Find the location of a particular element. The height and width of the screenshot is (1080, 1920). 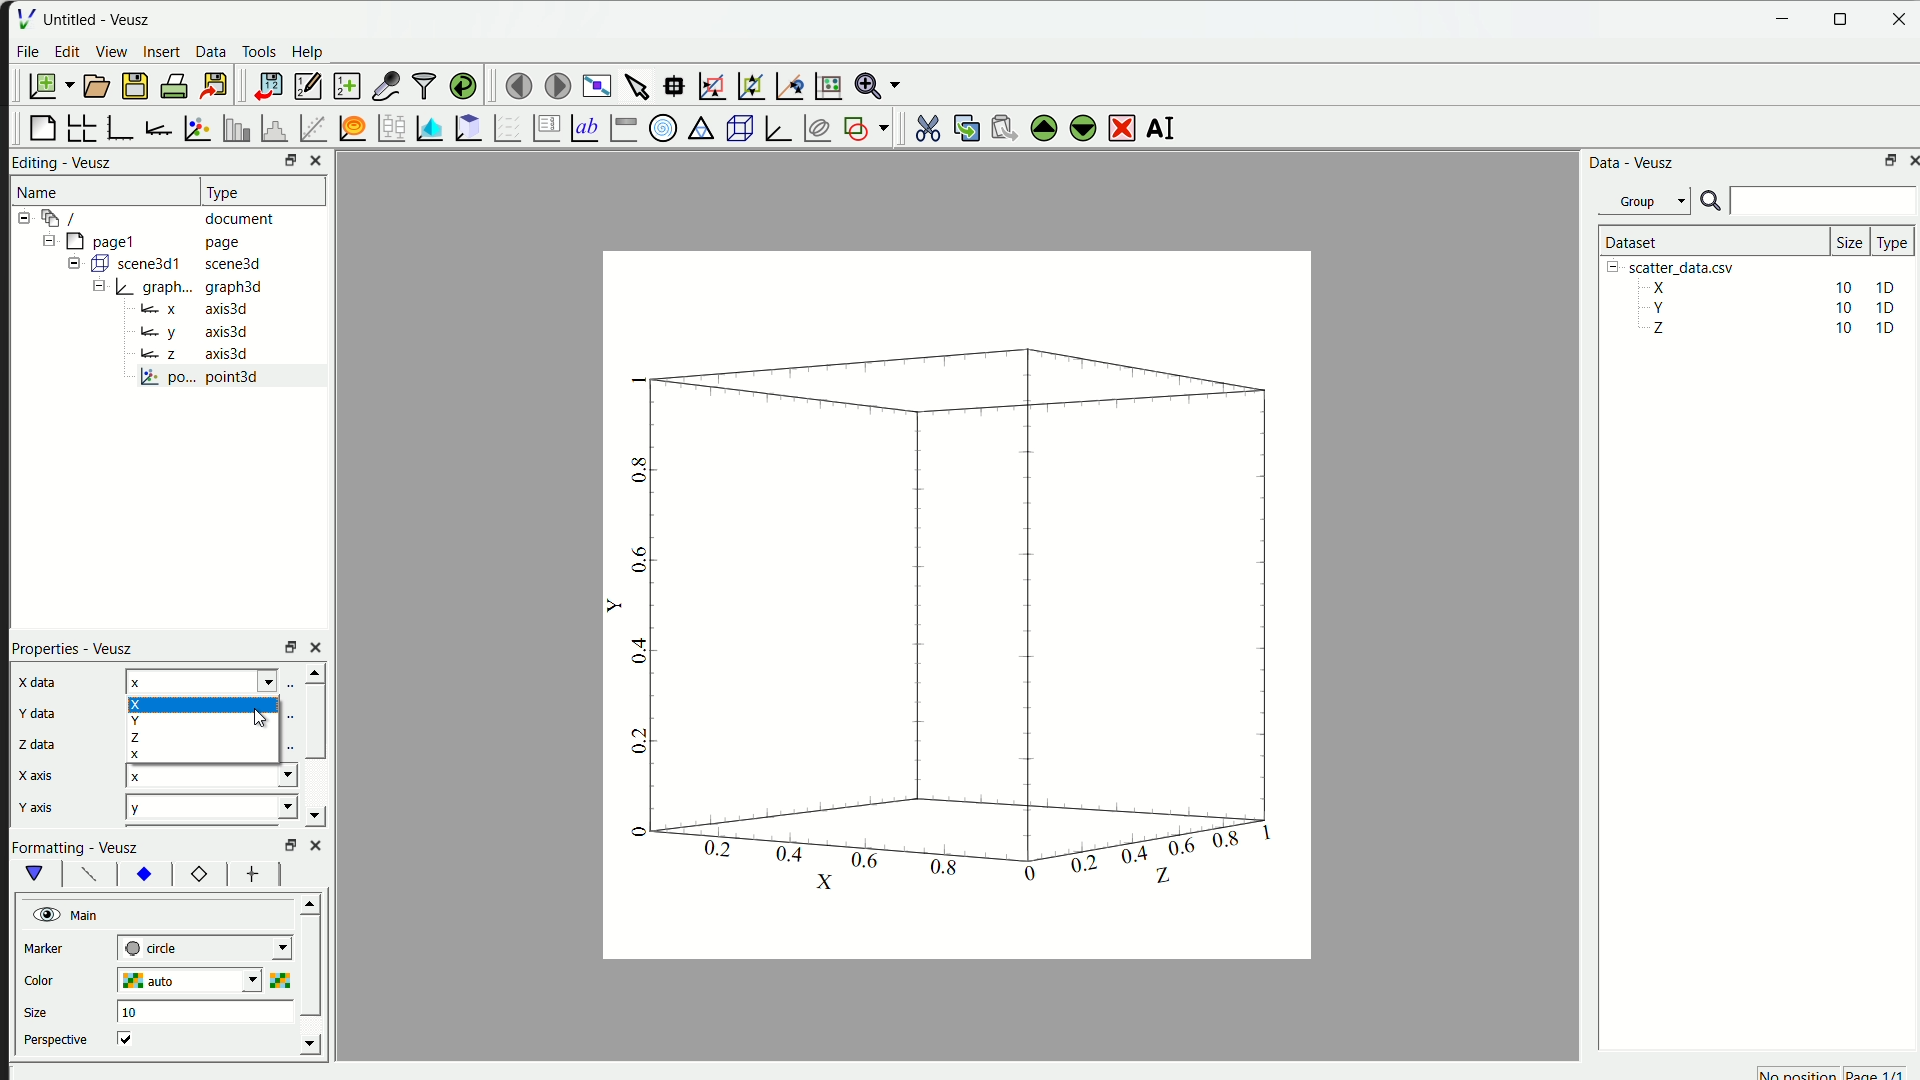

Properties - Veusz is located at coordinates (73, 647).